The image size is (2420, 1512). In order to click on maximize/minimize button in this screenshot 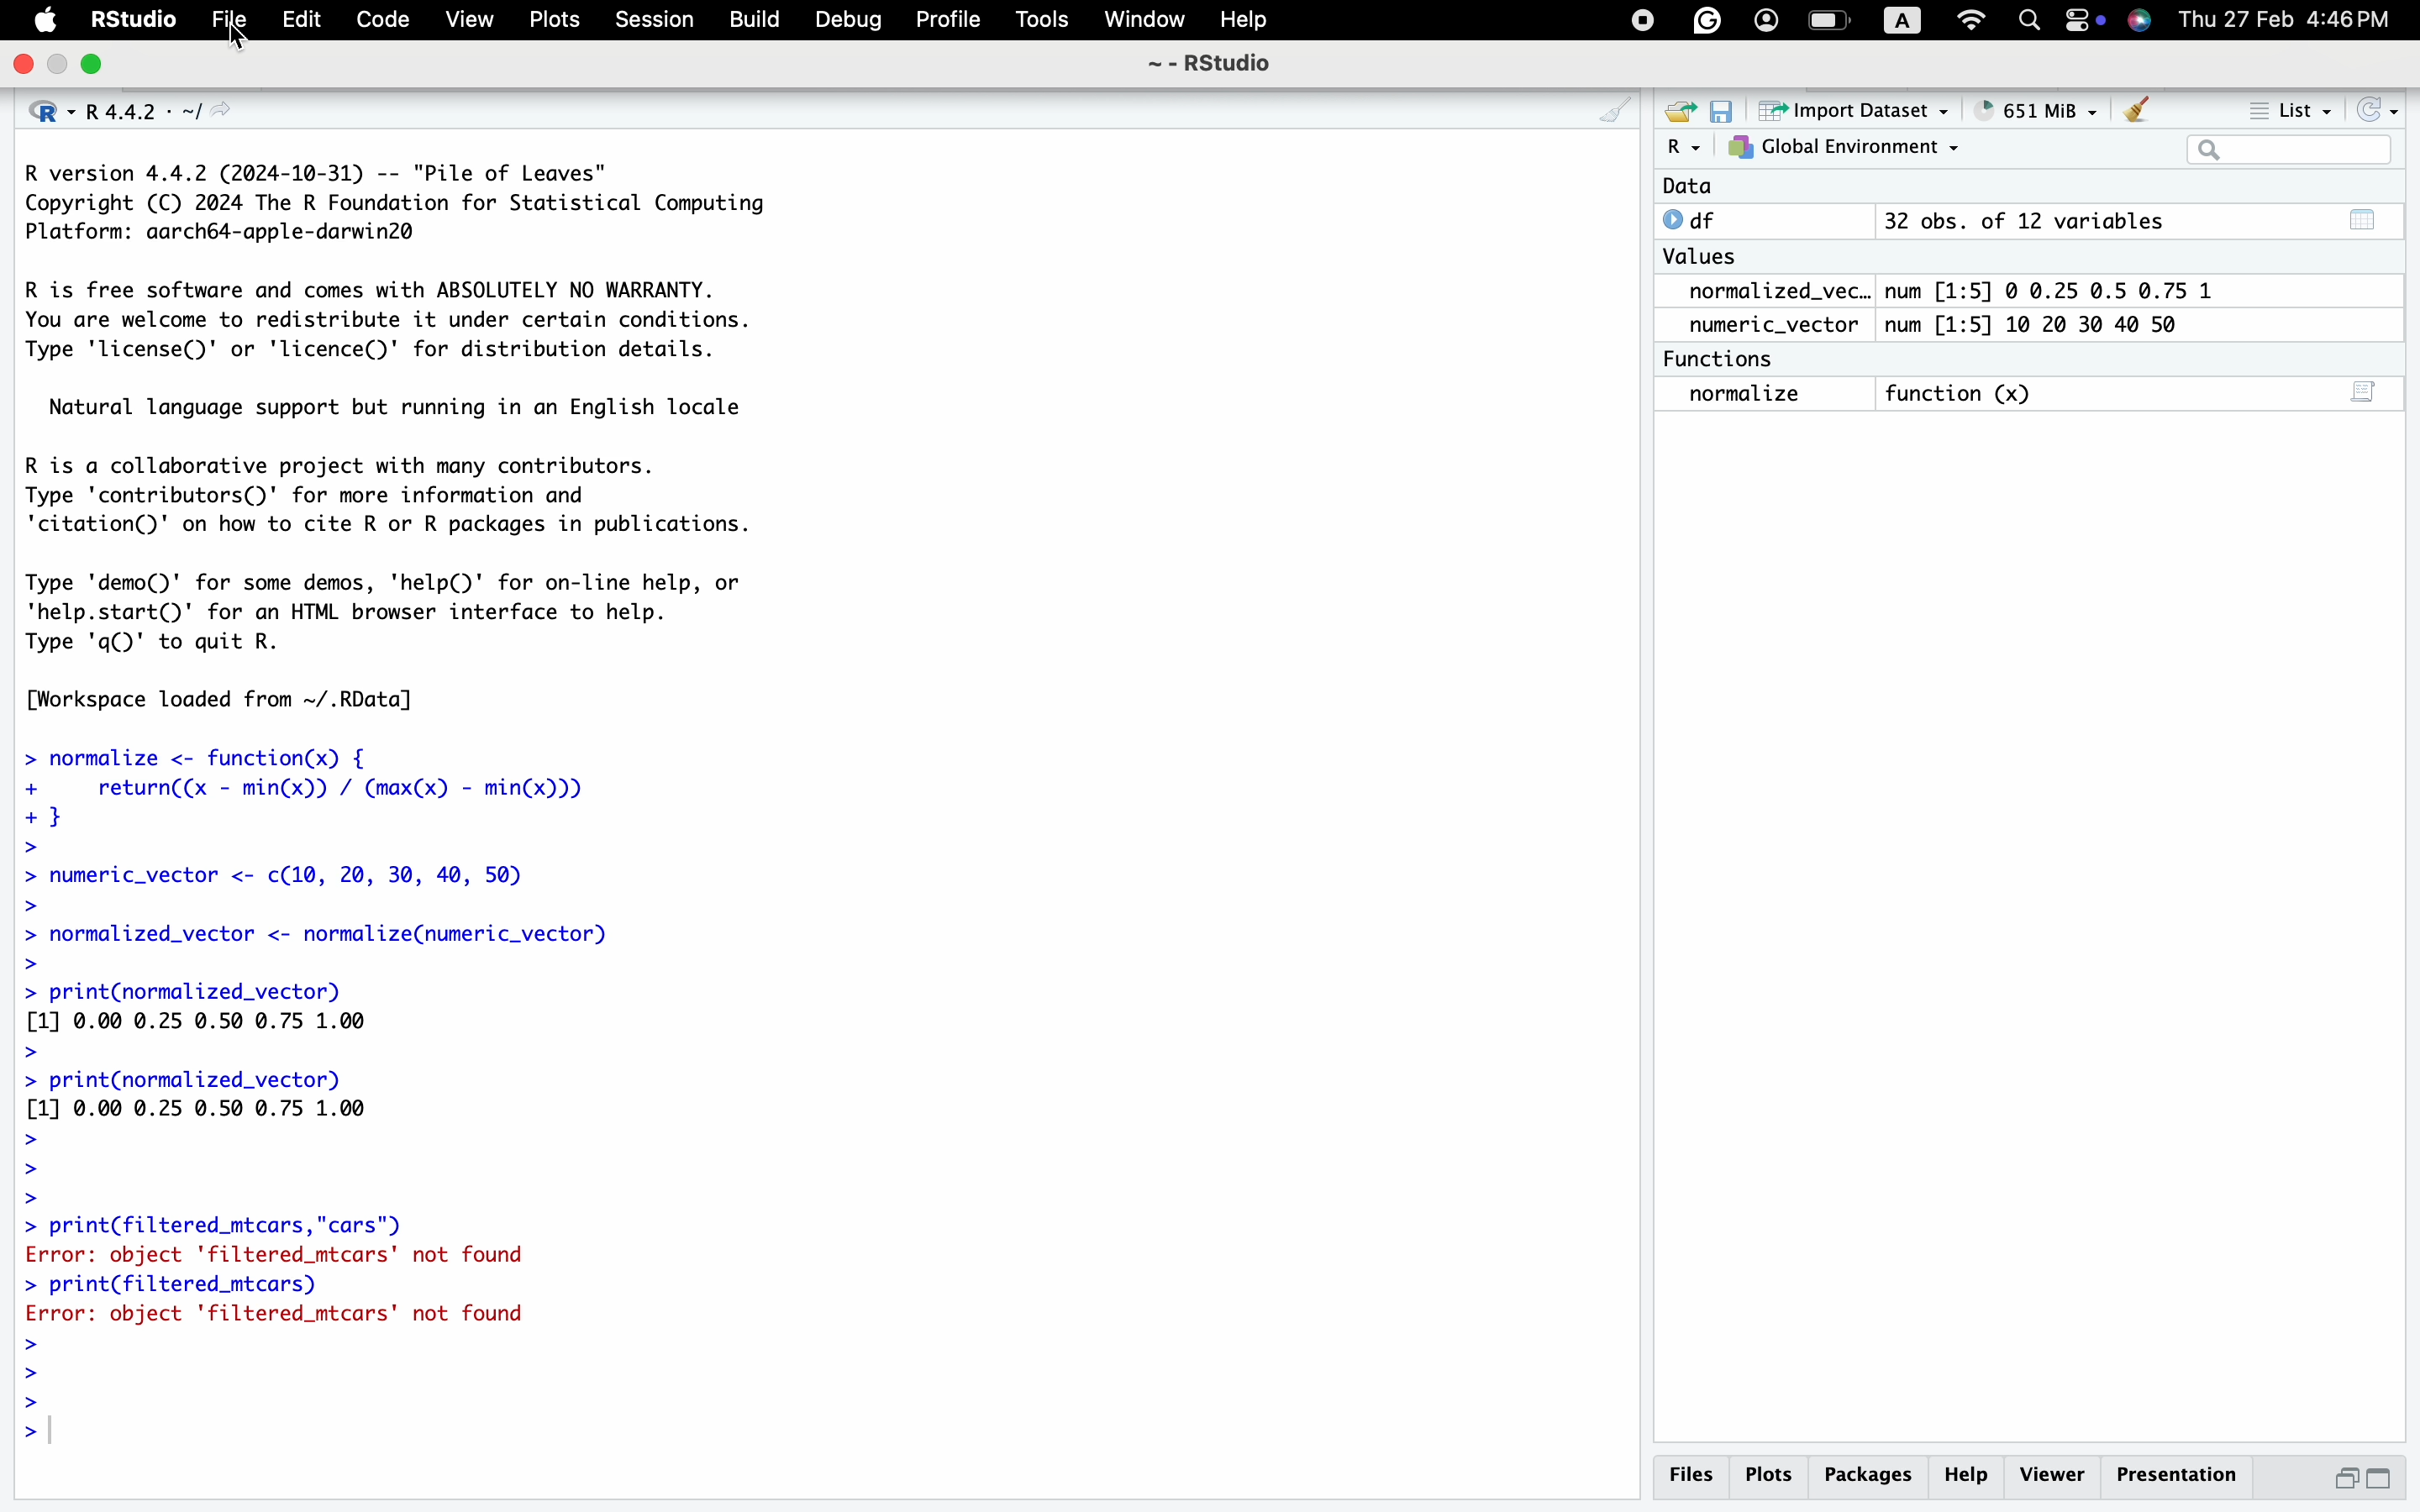, I will do `click(2364, 1477)`.